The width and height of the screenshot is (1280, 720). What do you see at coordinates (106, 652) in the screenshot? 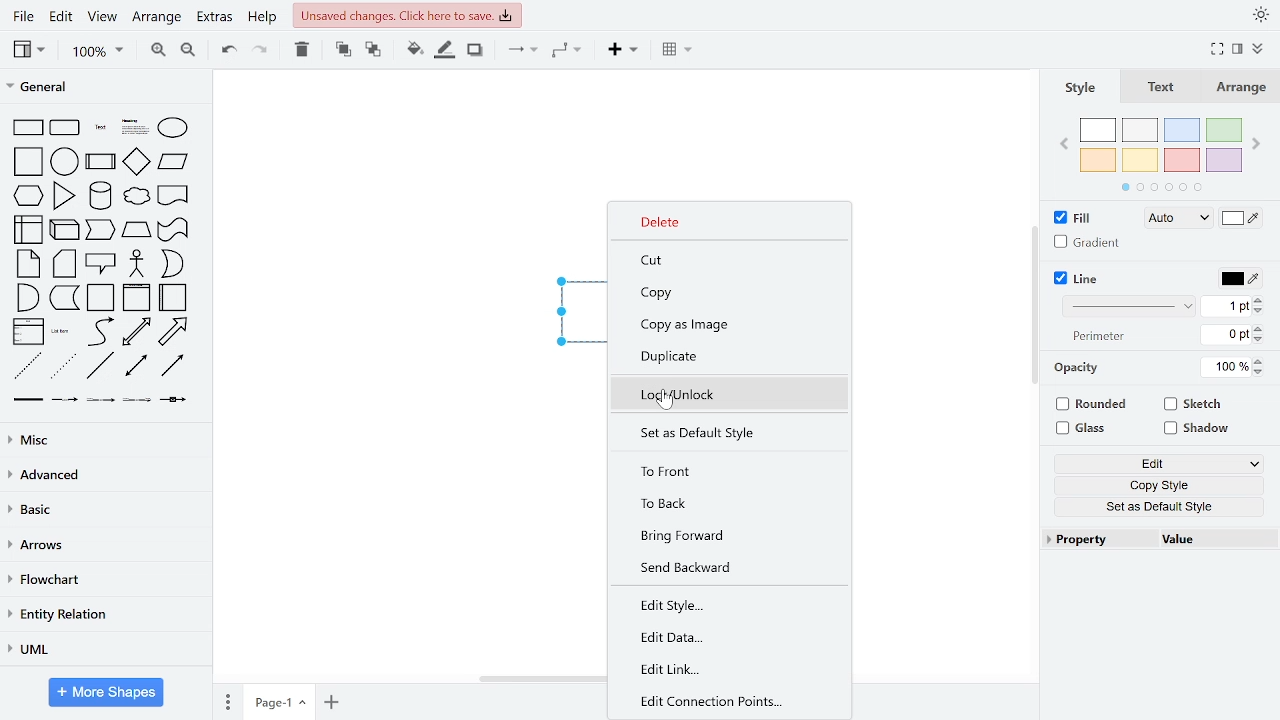
I see `UML` at bounding box center [106, 652].